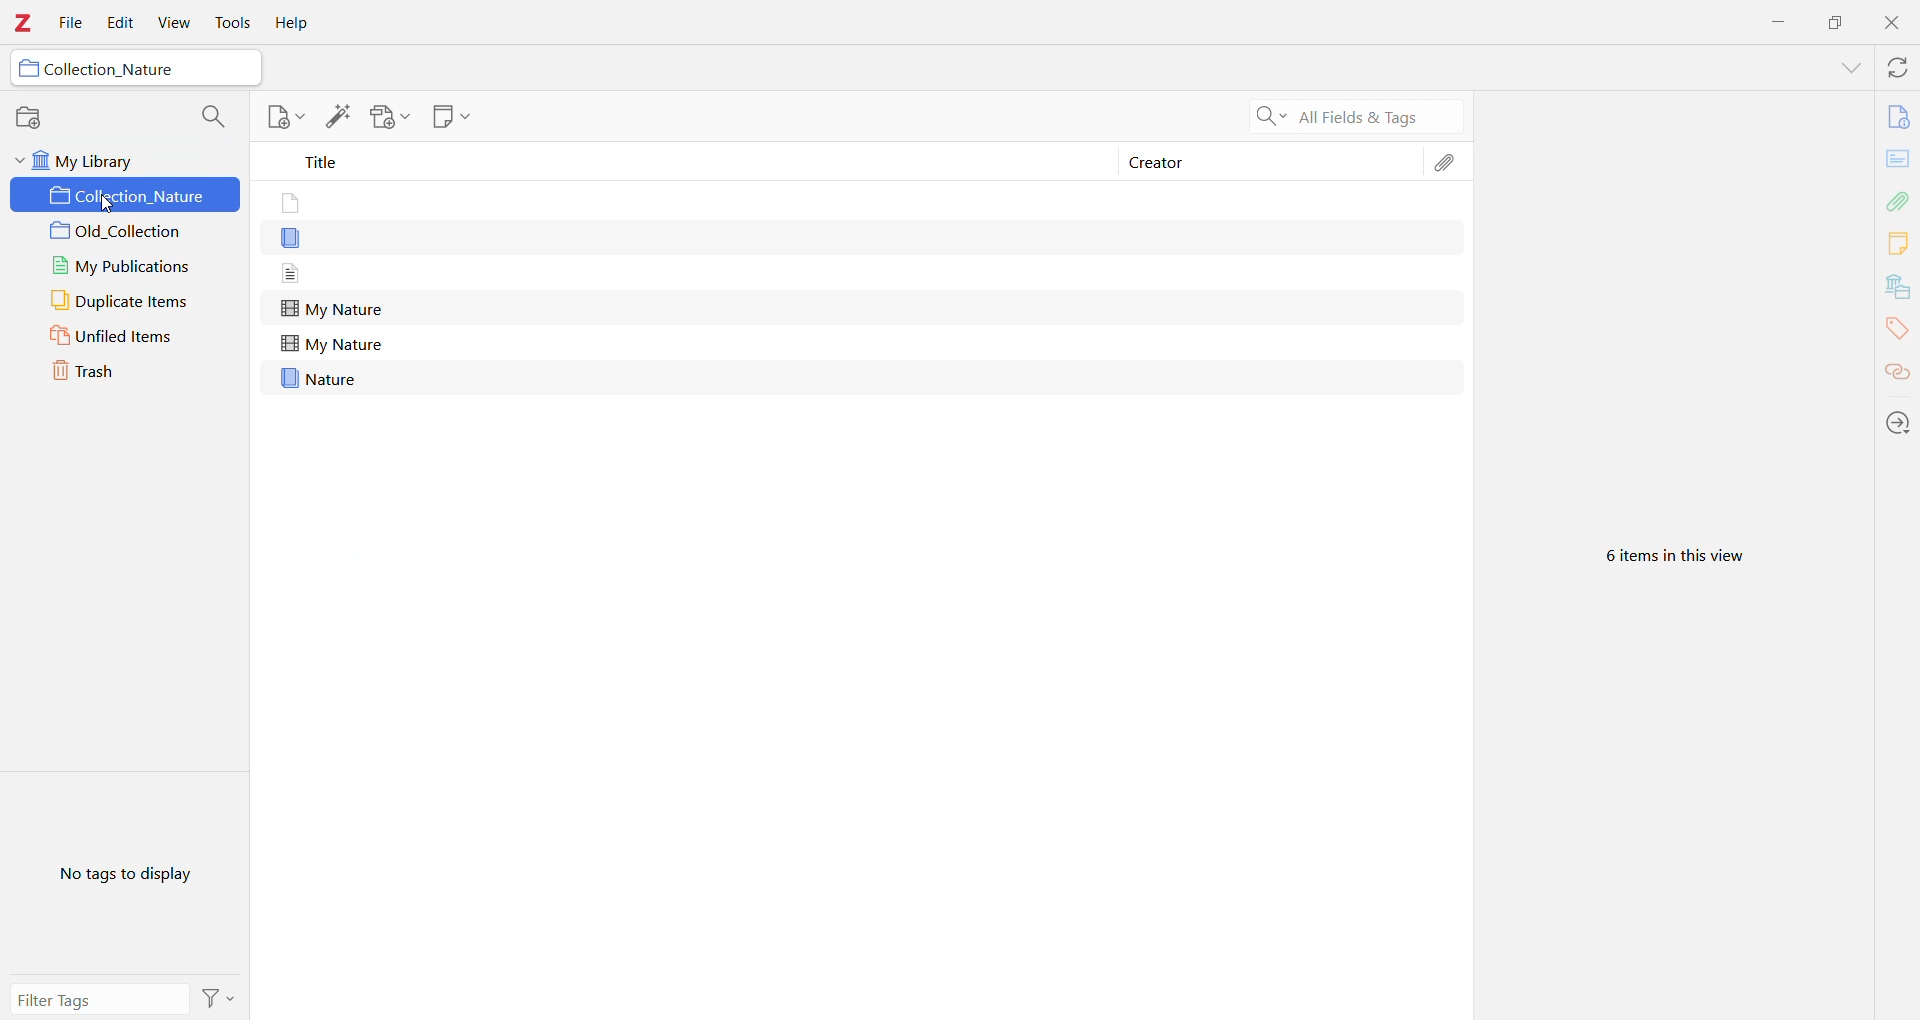  What do you see at coordinates (1898, 69) in the screenshot?
I see `Sync with zotero.org` at bounding box center [1898, 69].